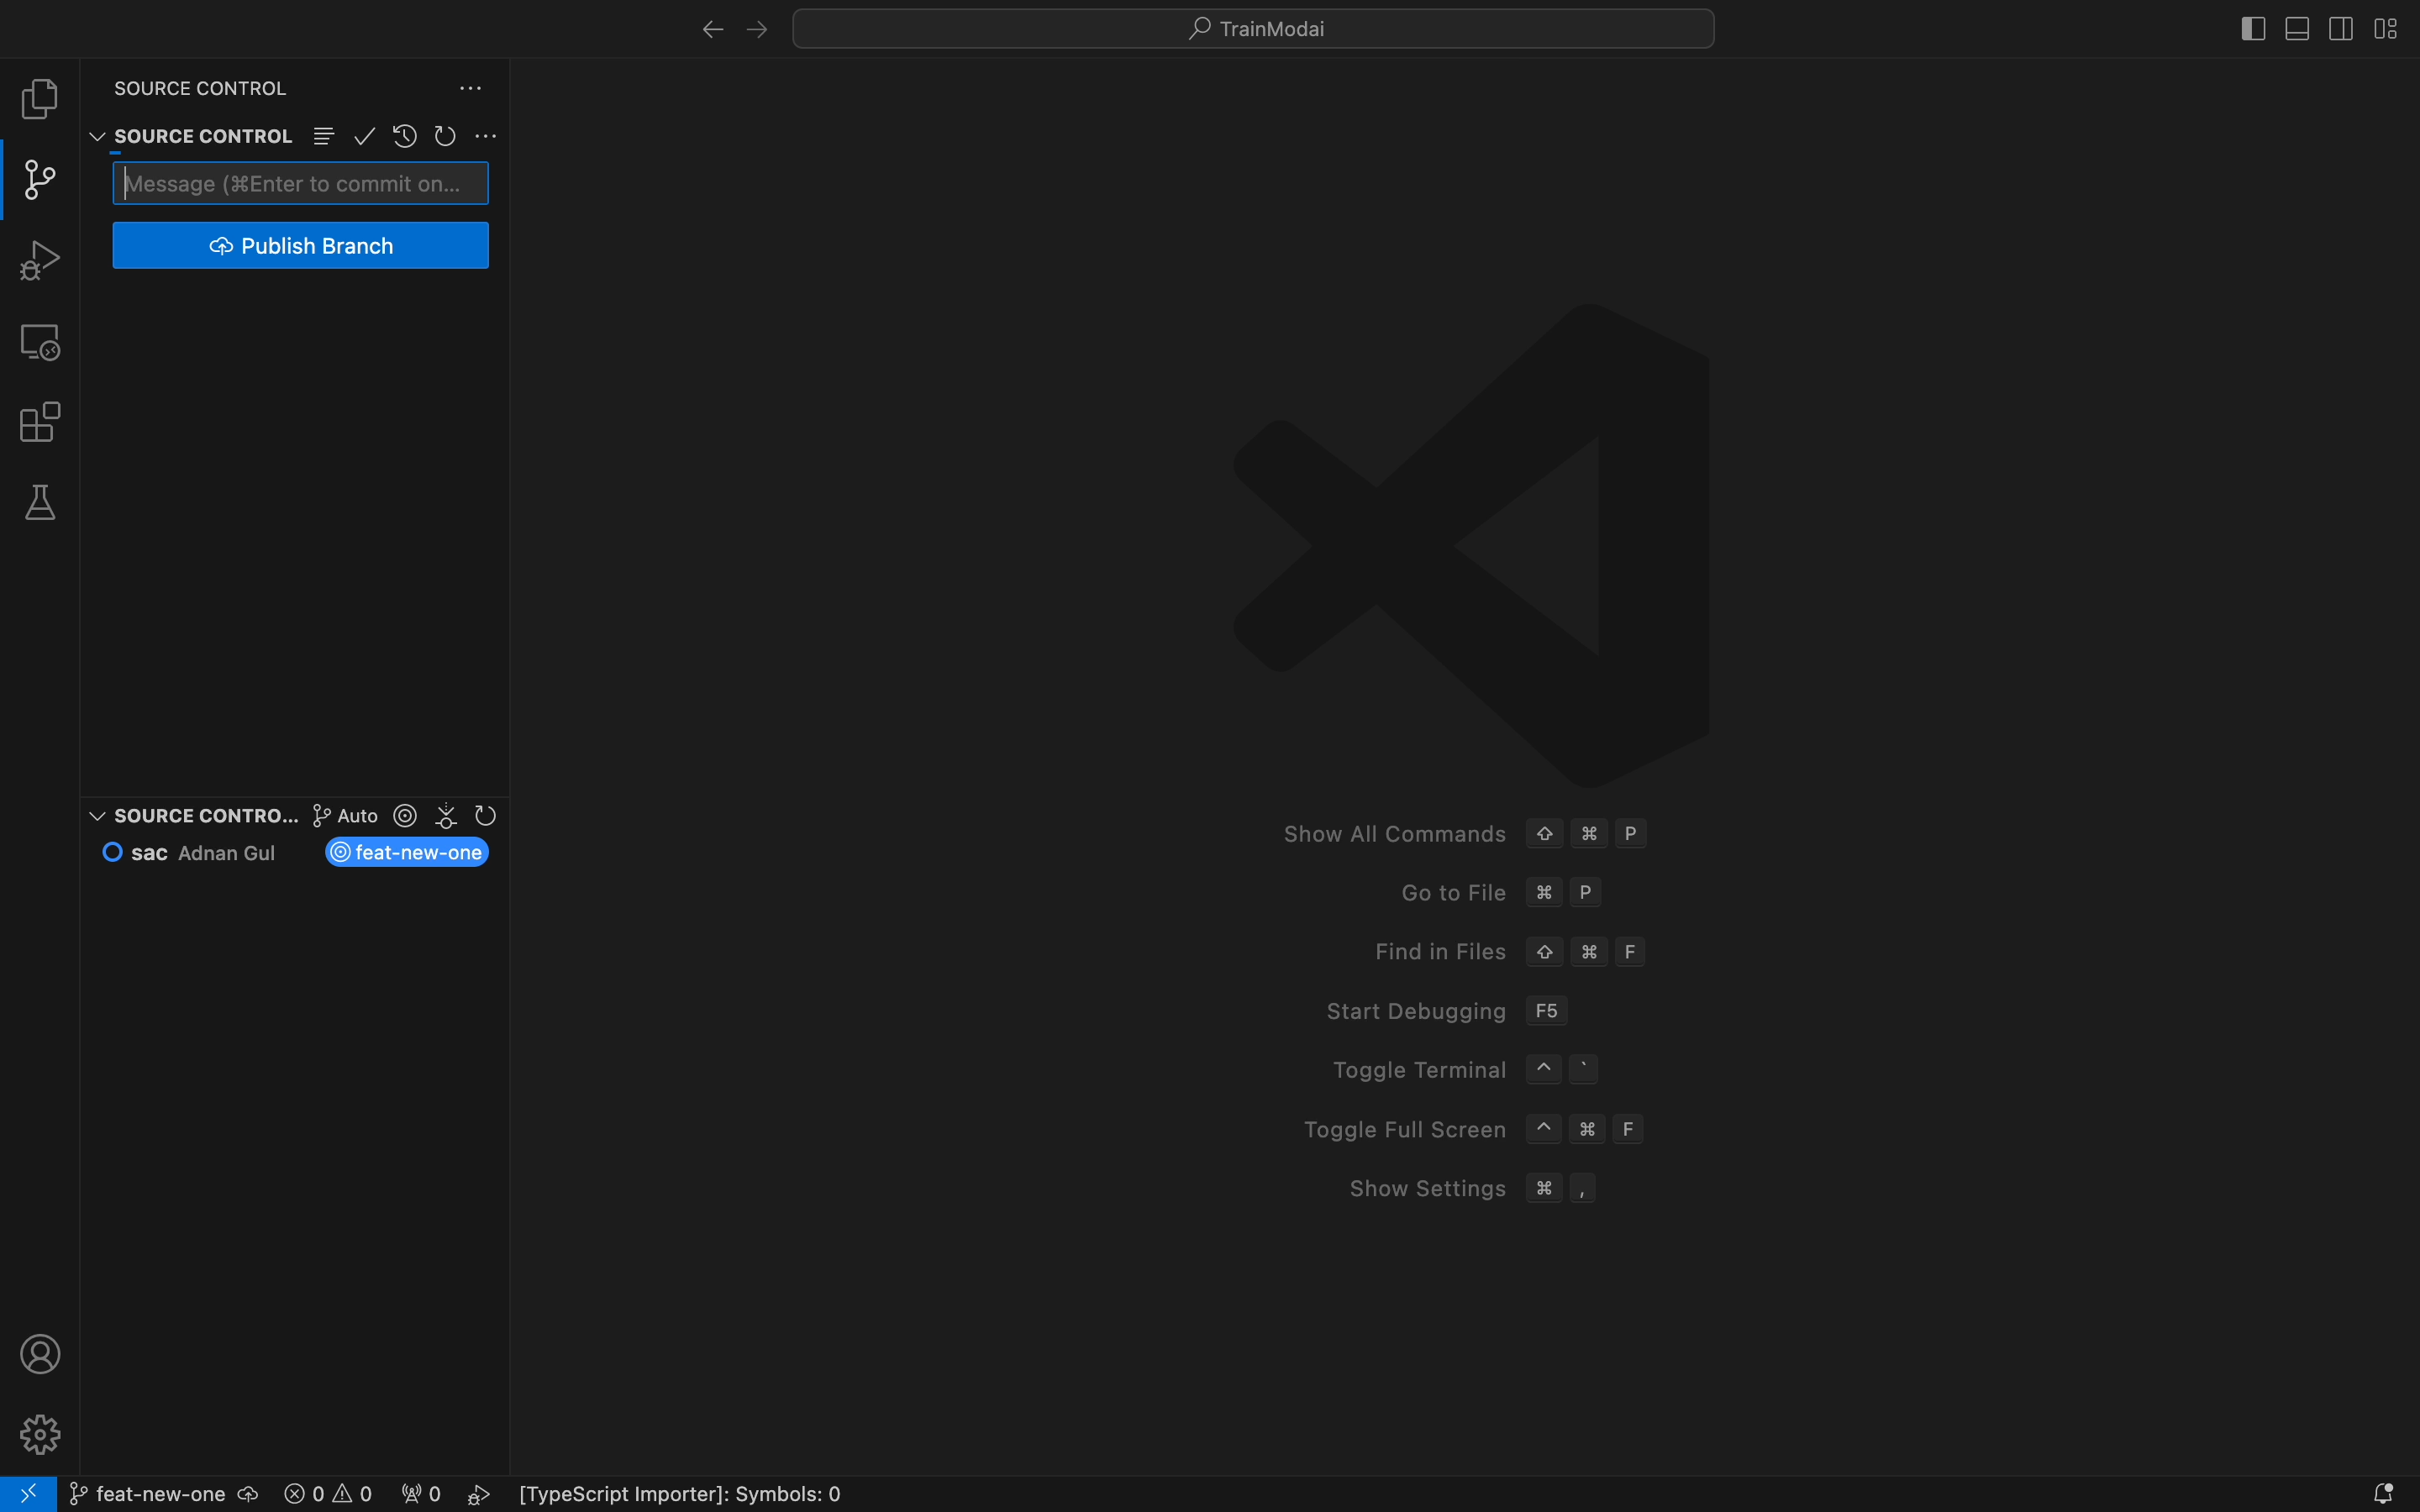  I want to click on version control section, so click(449, 815).